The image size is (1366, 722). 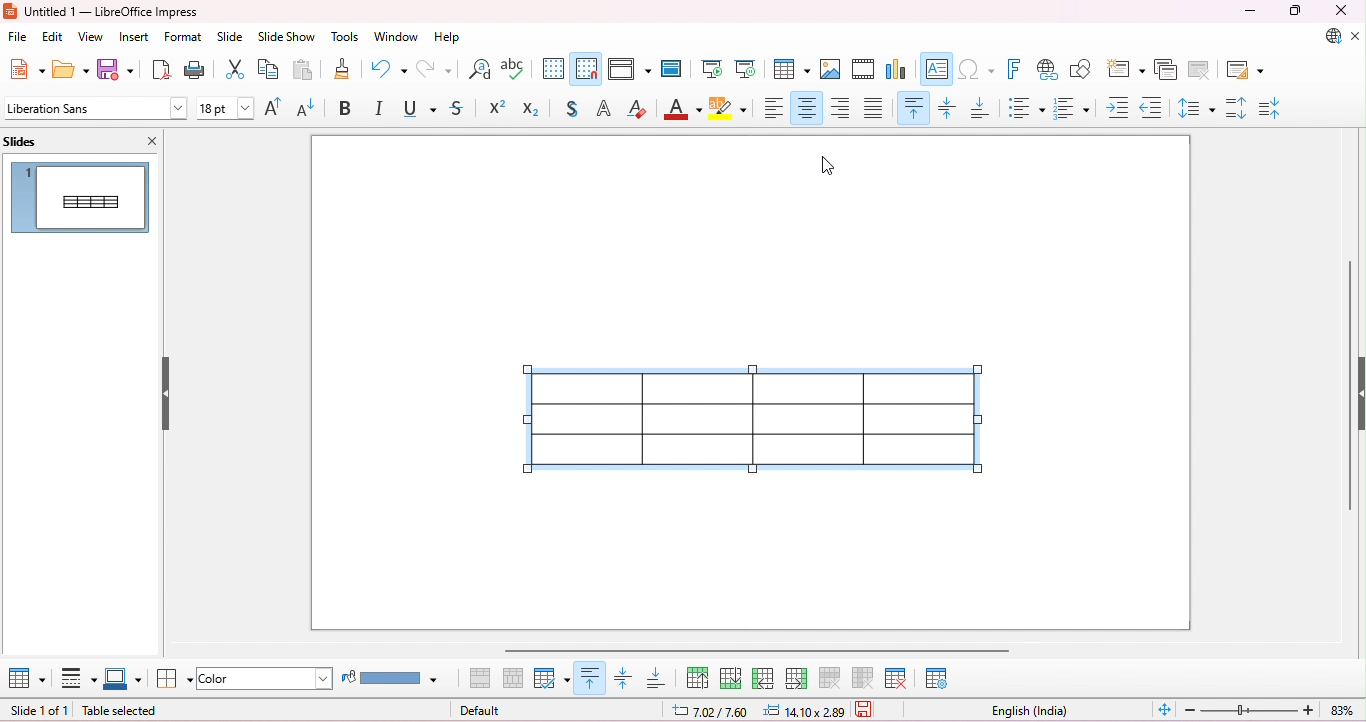 I want to click on decrease indent, so click(x=1153, y=108).